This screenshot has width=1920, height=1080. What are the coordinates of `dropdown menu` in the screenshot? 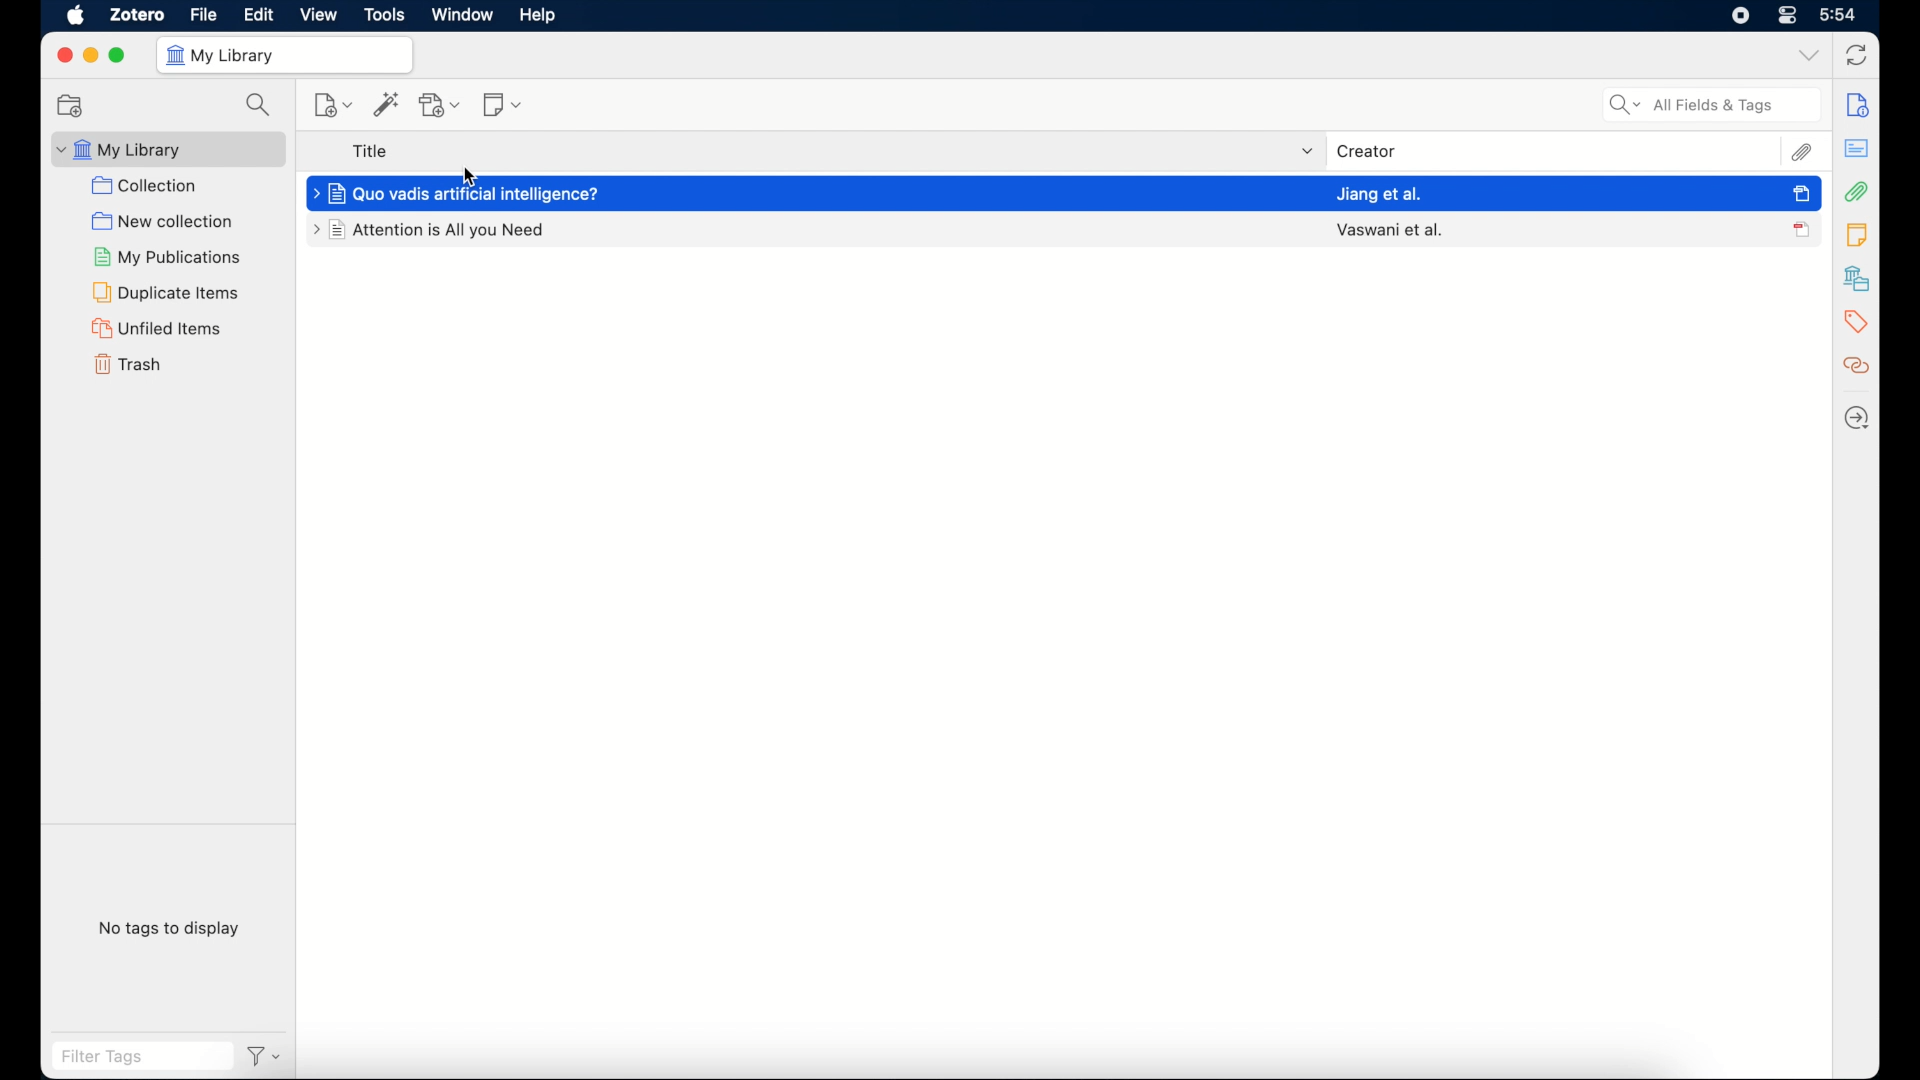 It's located at (1807, 57).